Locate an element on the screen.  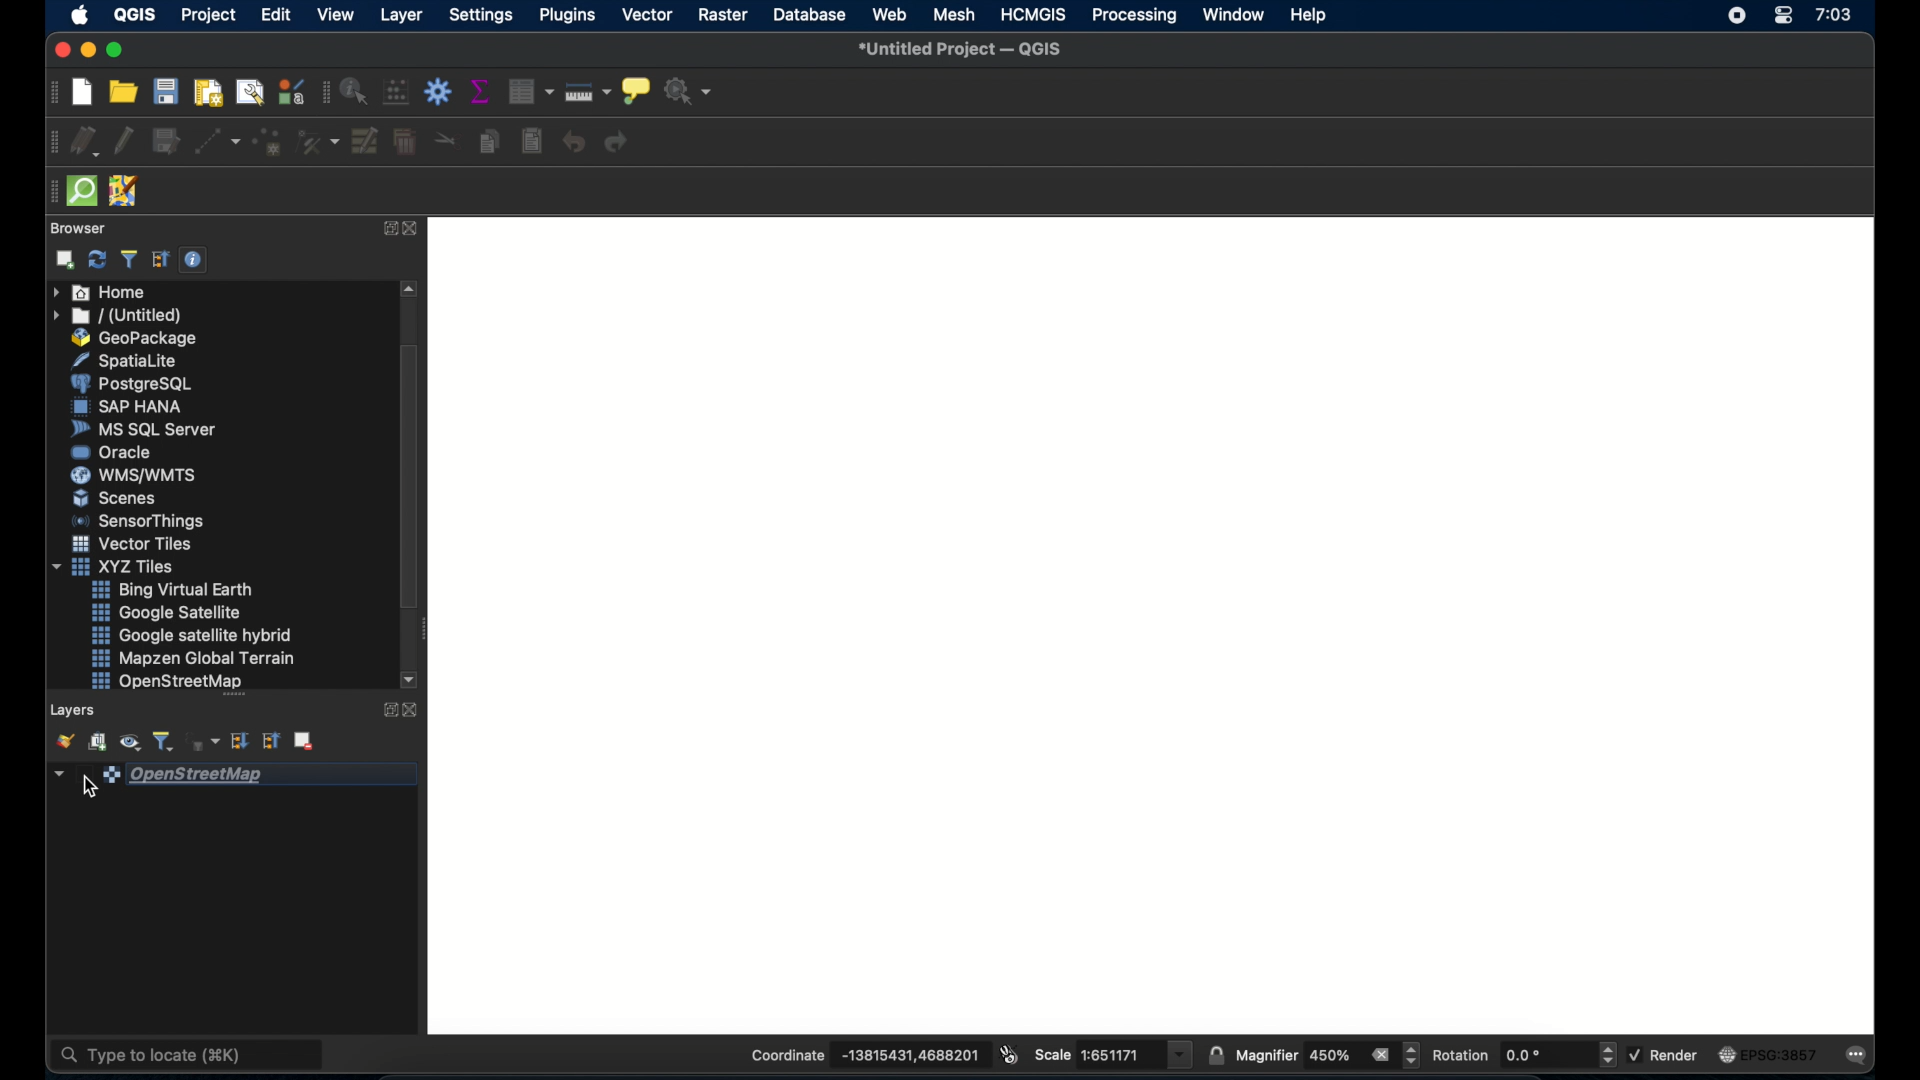
drag handle is located at coordinates (50, 190).